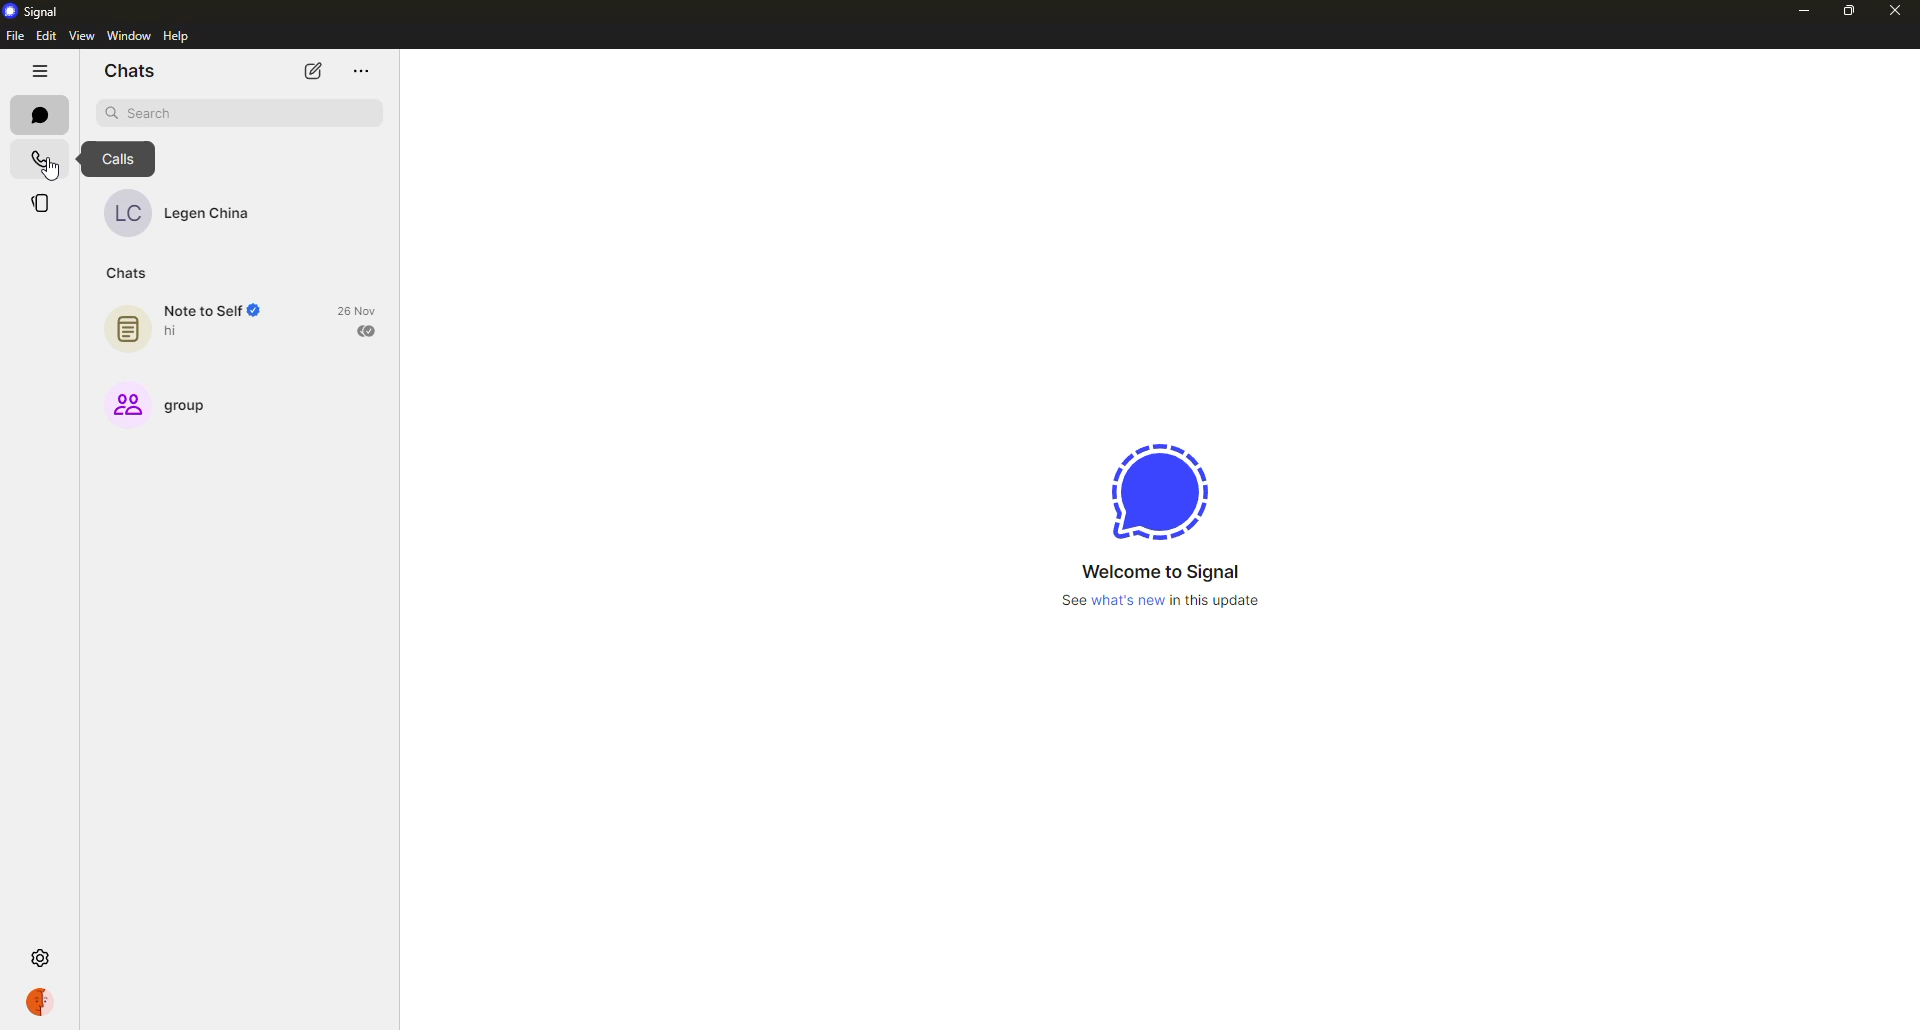 This screenshot has height=1030, width=1920. I want to click on search, so click(236, 113).